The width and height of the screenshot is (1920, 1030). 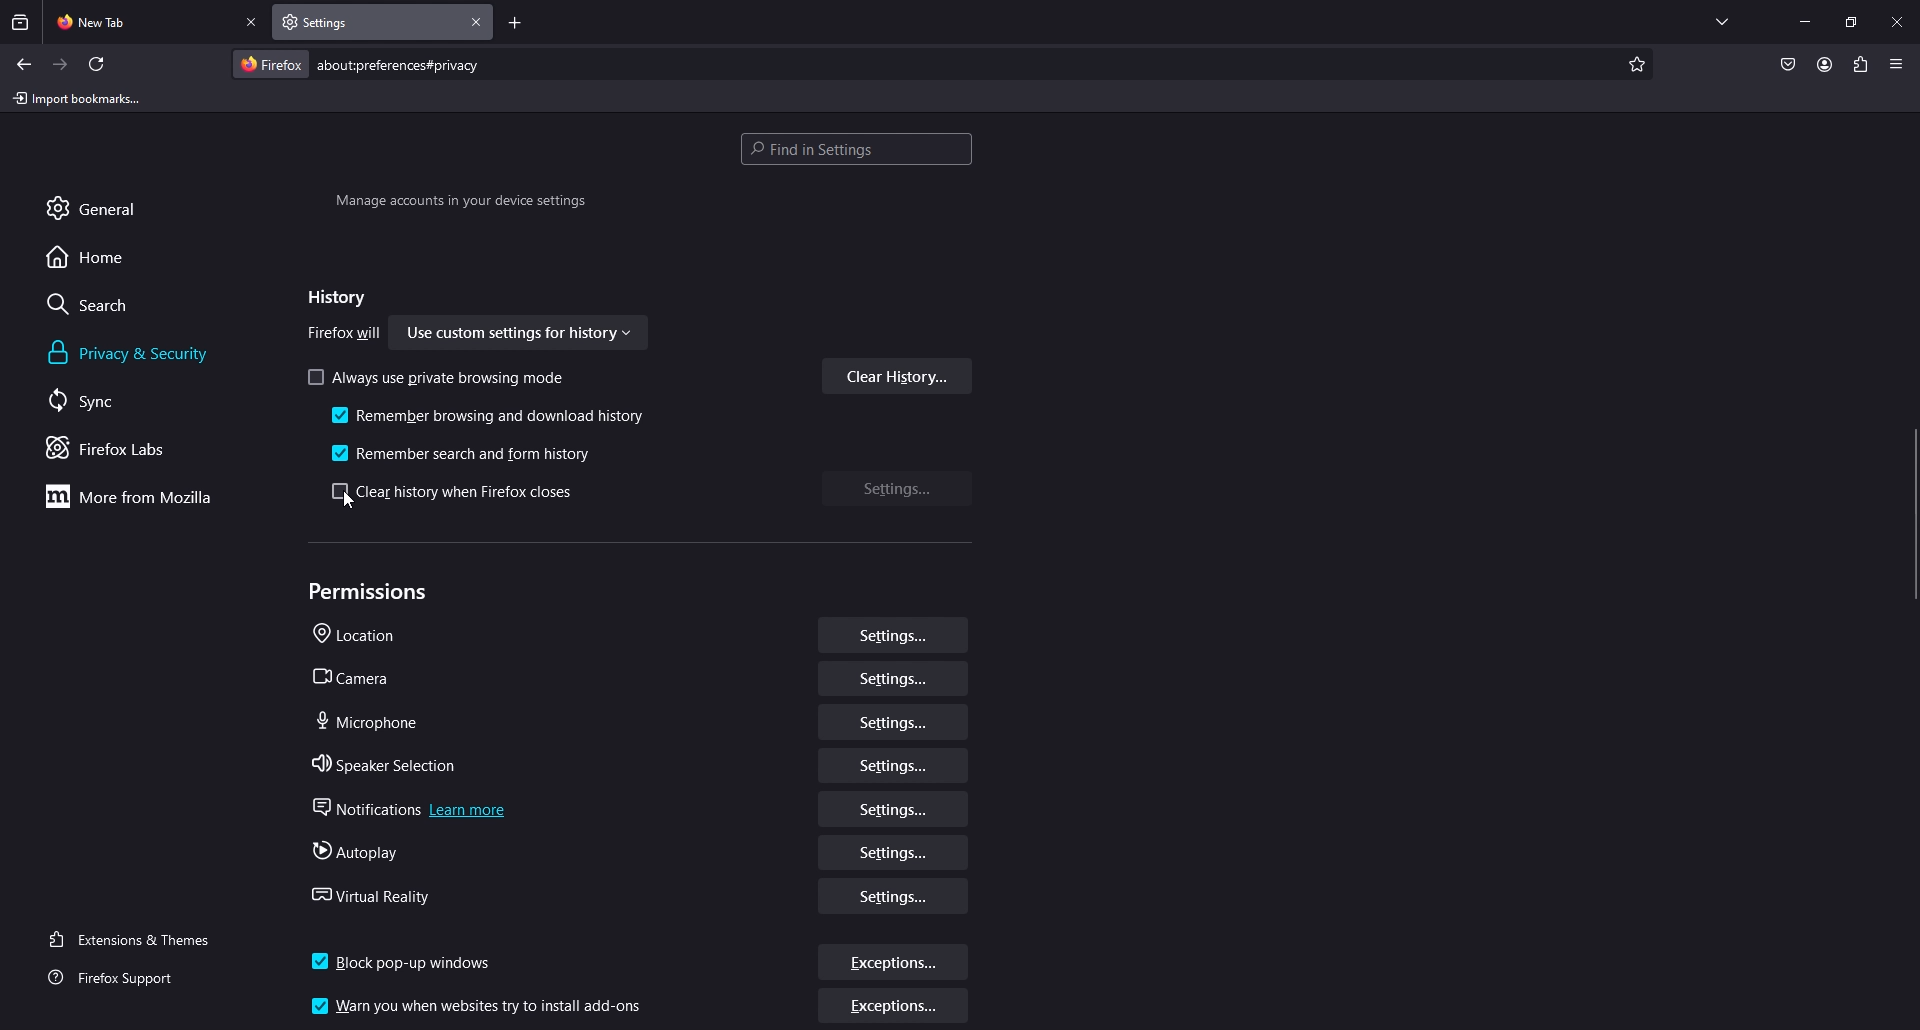 What do you see at coordinates (491, 418) in the screenshot?
I see `remember browsing and download history` at bounding box center [491, 418].